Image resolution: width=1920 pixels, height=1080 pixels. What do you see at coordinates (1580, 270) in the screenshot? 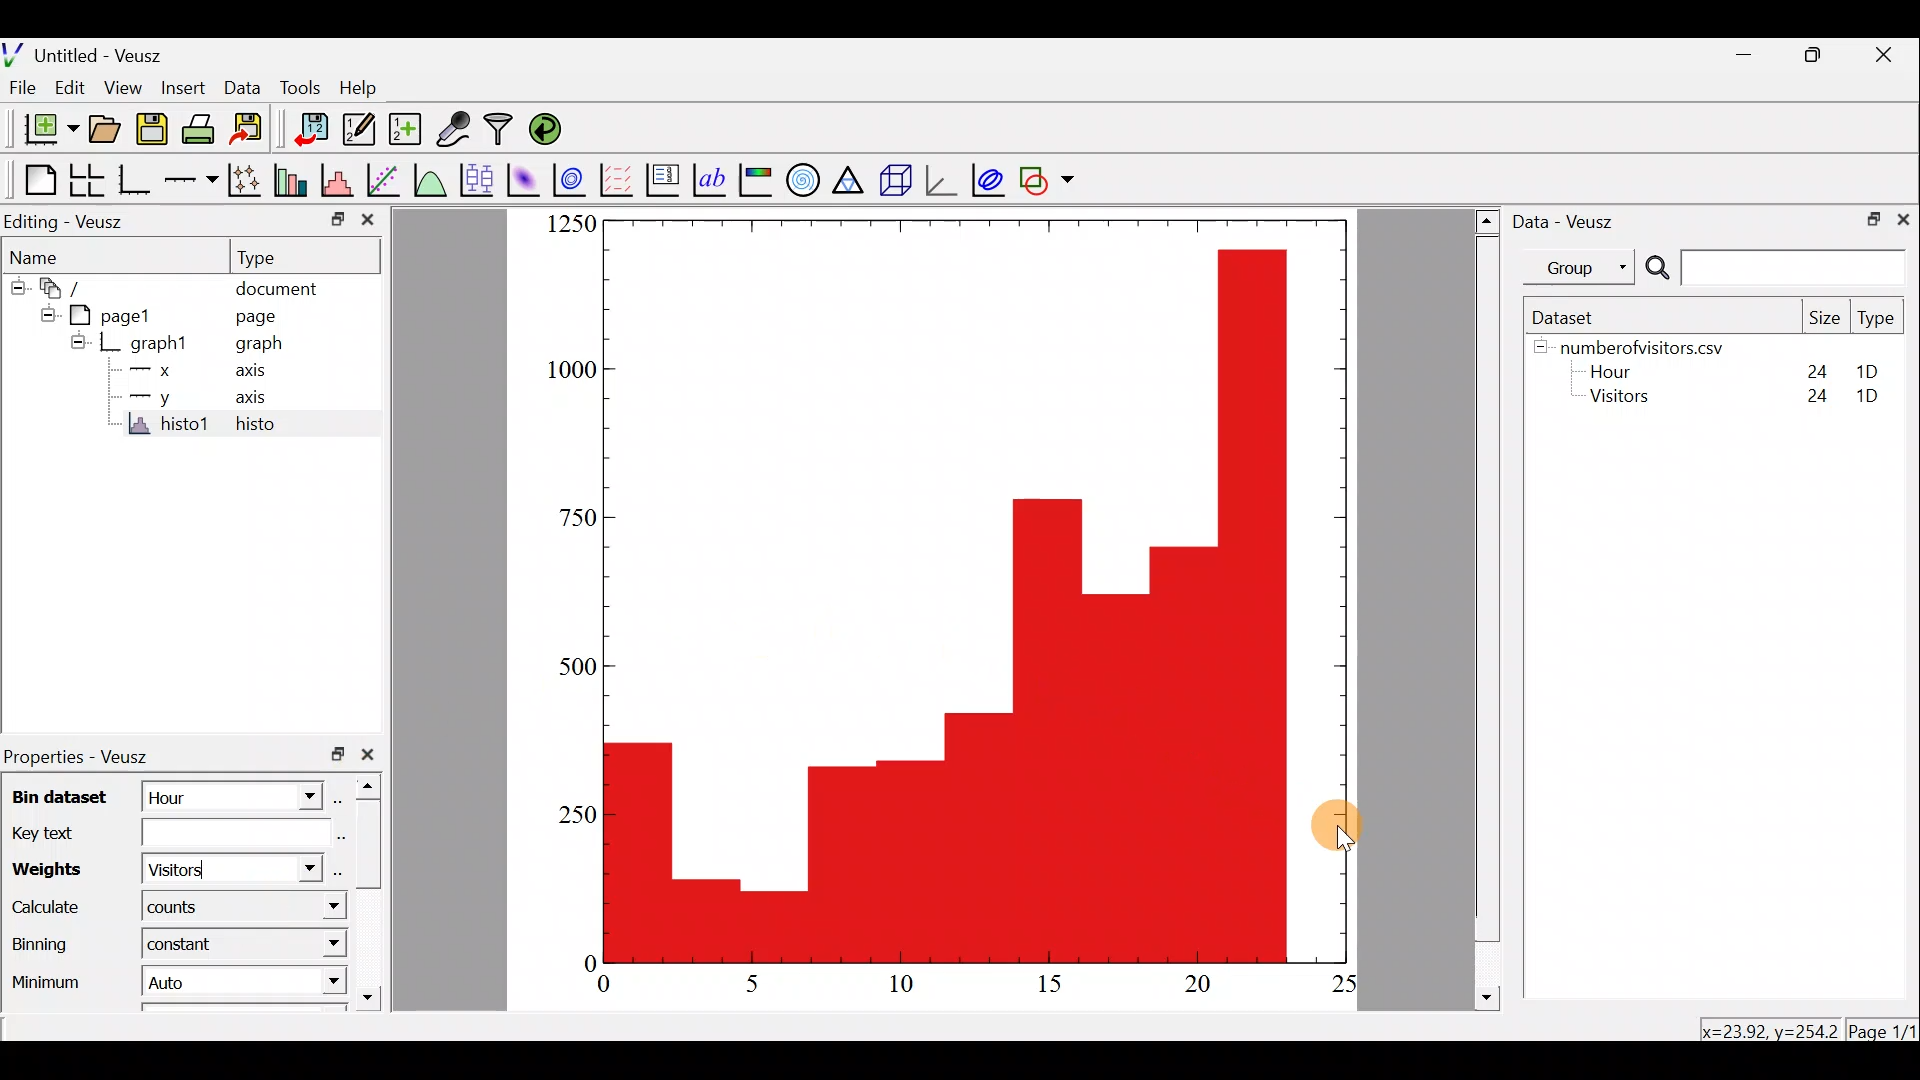
I see `Group` at bounding box center [1580, 270].